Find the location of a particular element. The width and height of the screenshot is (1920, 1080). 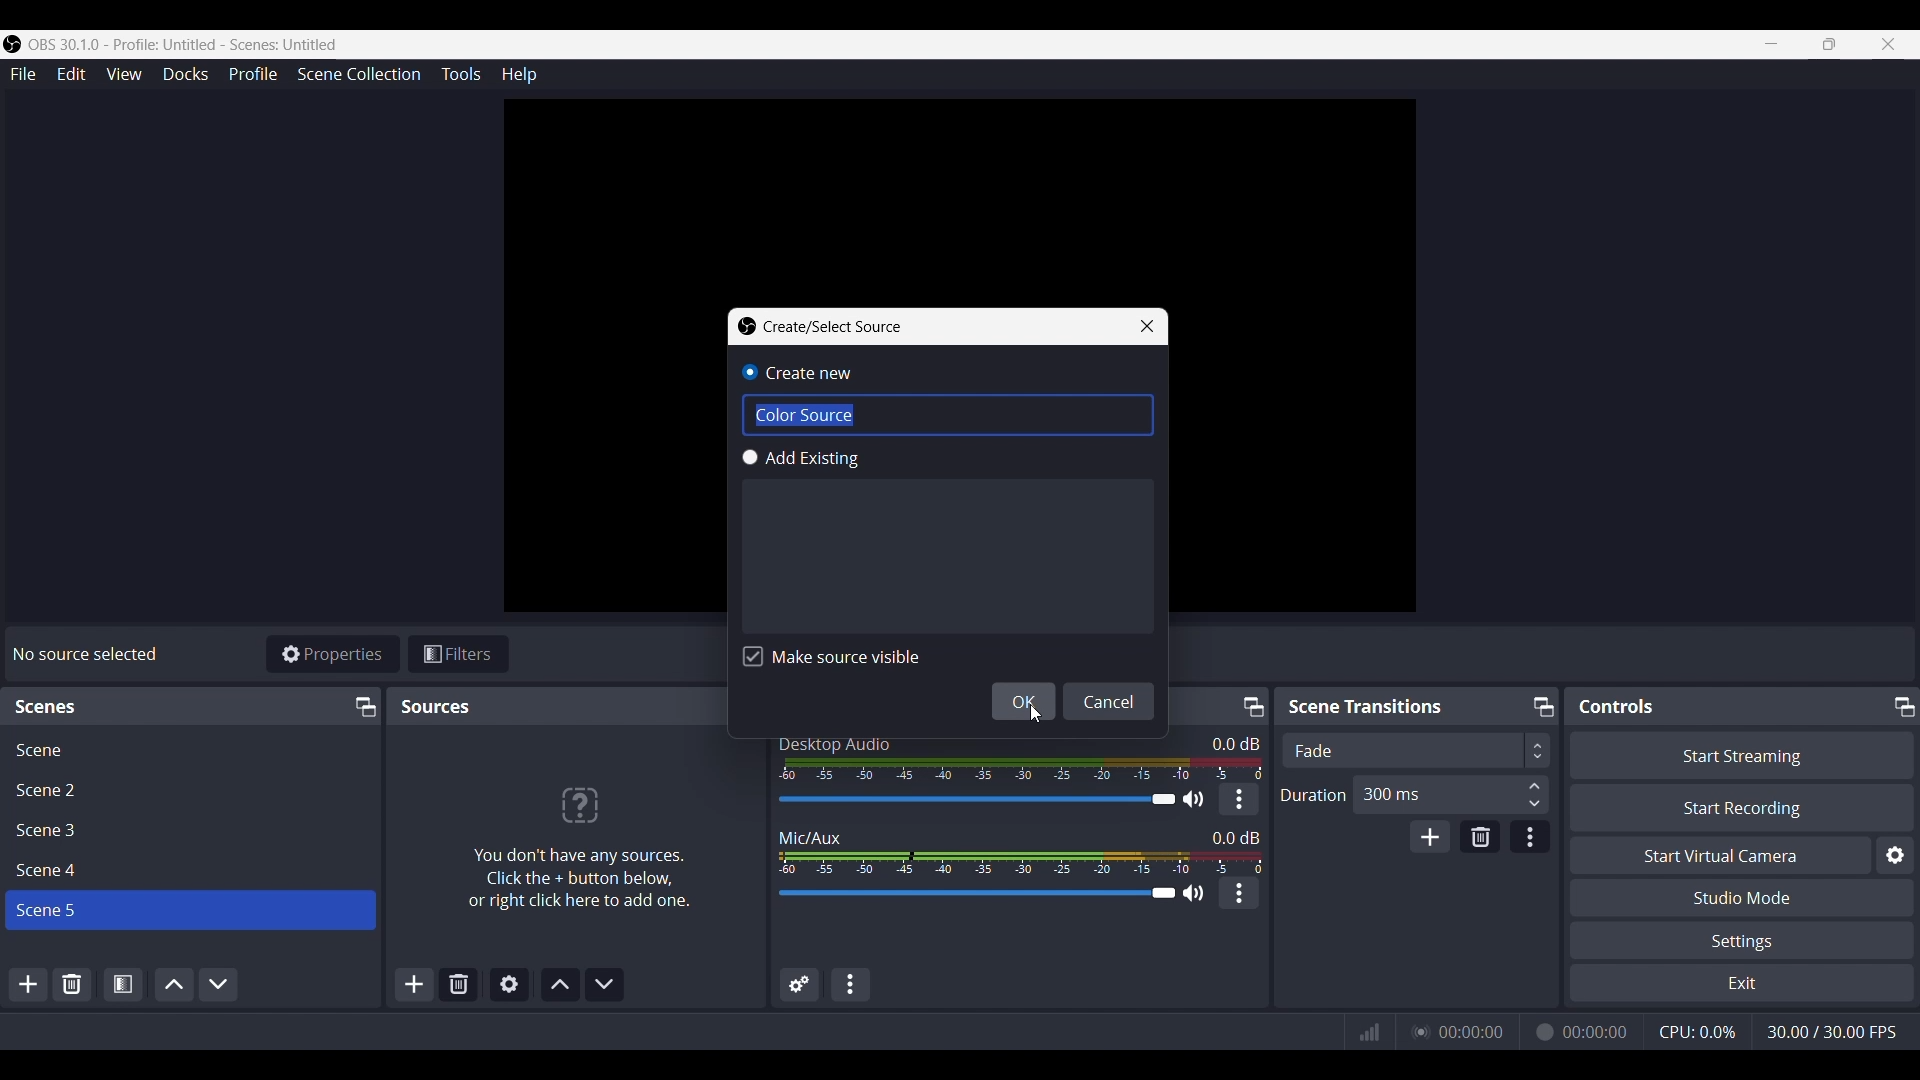

Mark source visible is located at coordinates (831, 658).